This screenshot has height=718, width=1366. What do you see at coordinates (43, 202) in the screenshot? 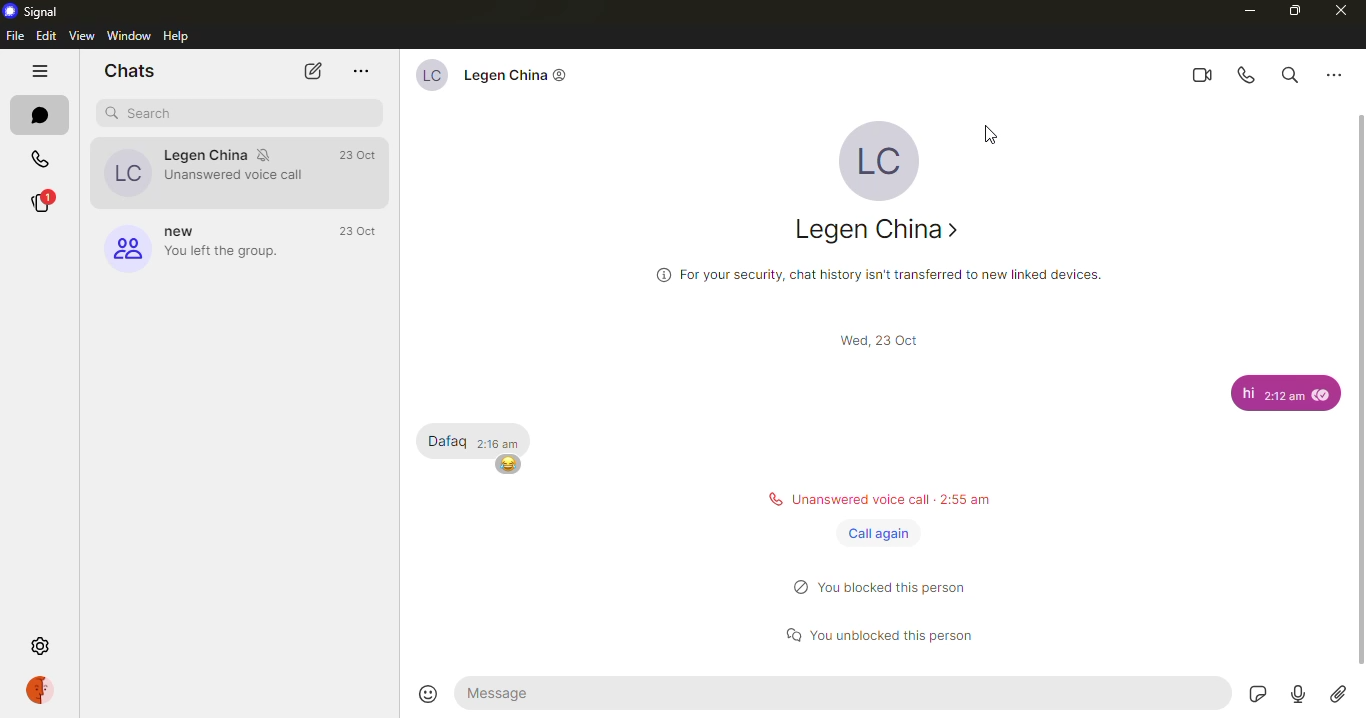
I see `stories` at bounding box center [43, 202].